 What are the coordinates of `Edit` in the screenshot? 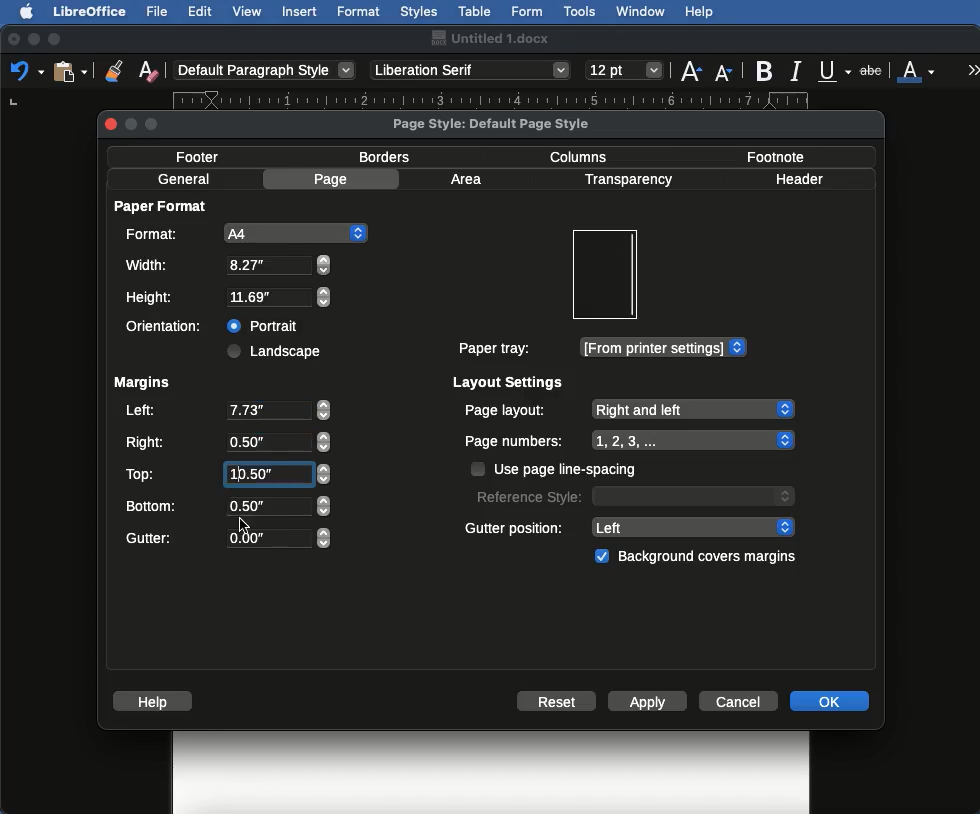 It's located at (200, 11).